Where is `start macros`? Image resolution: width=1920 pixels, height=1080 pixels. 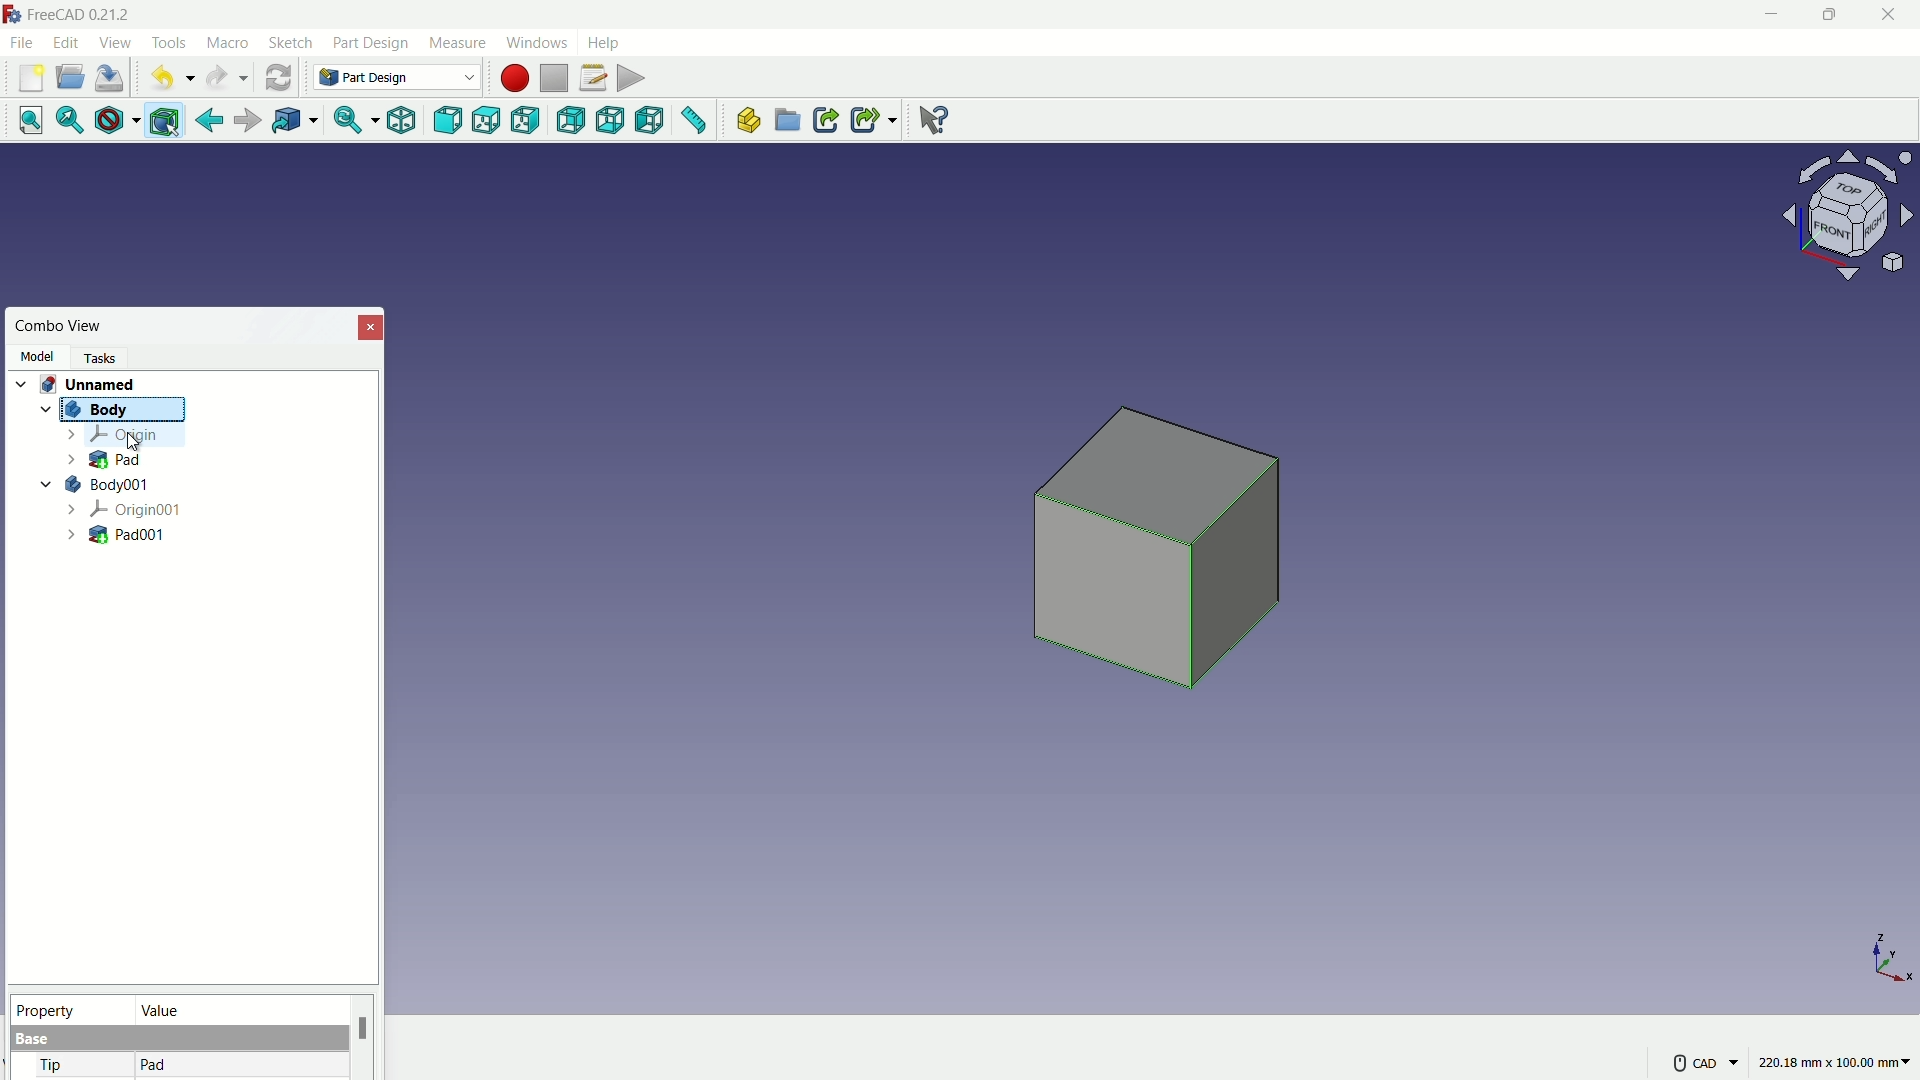
start macros is located at coordinates (513, 78).